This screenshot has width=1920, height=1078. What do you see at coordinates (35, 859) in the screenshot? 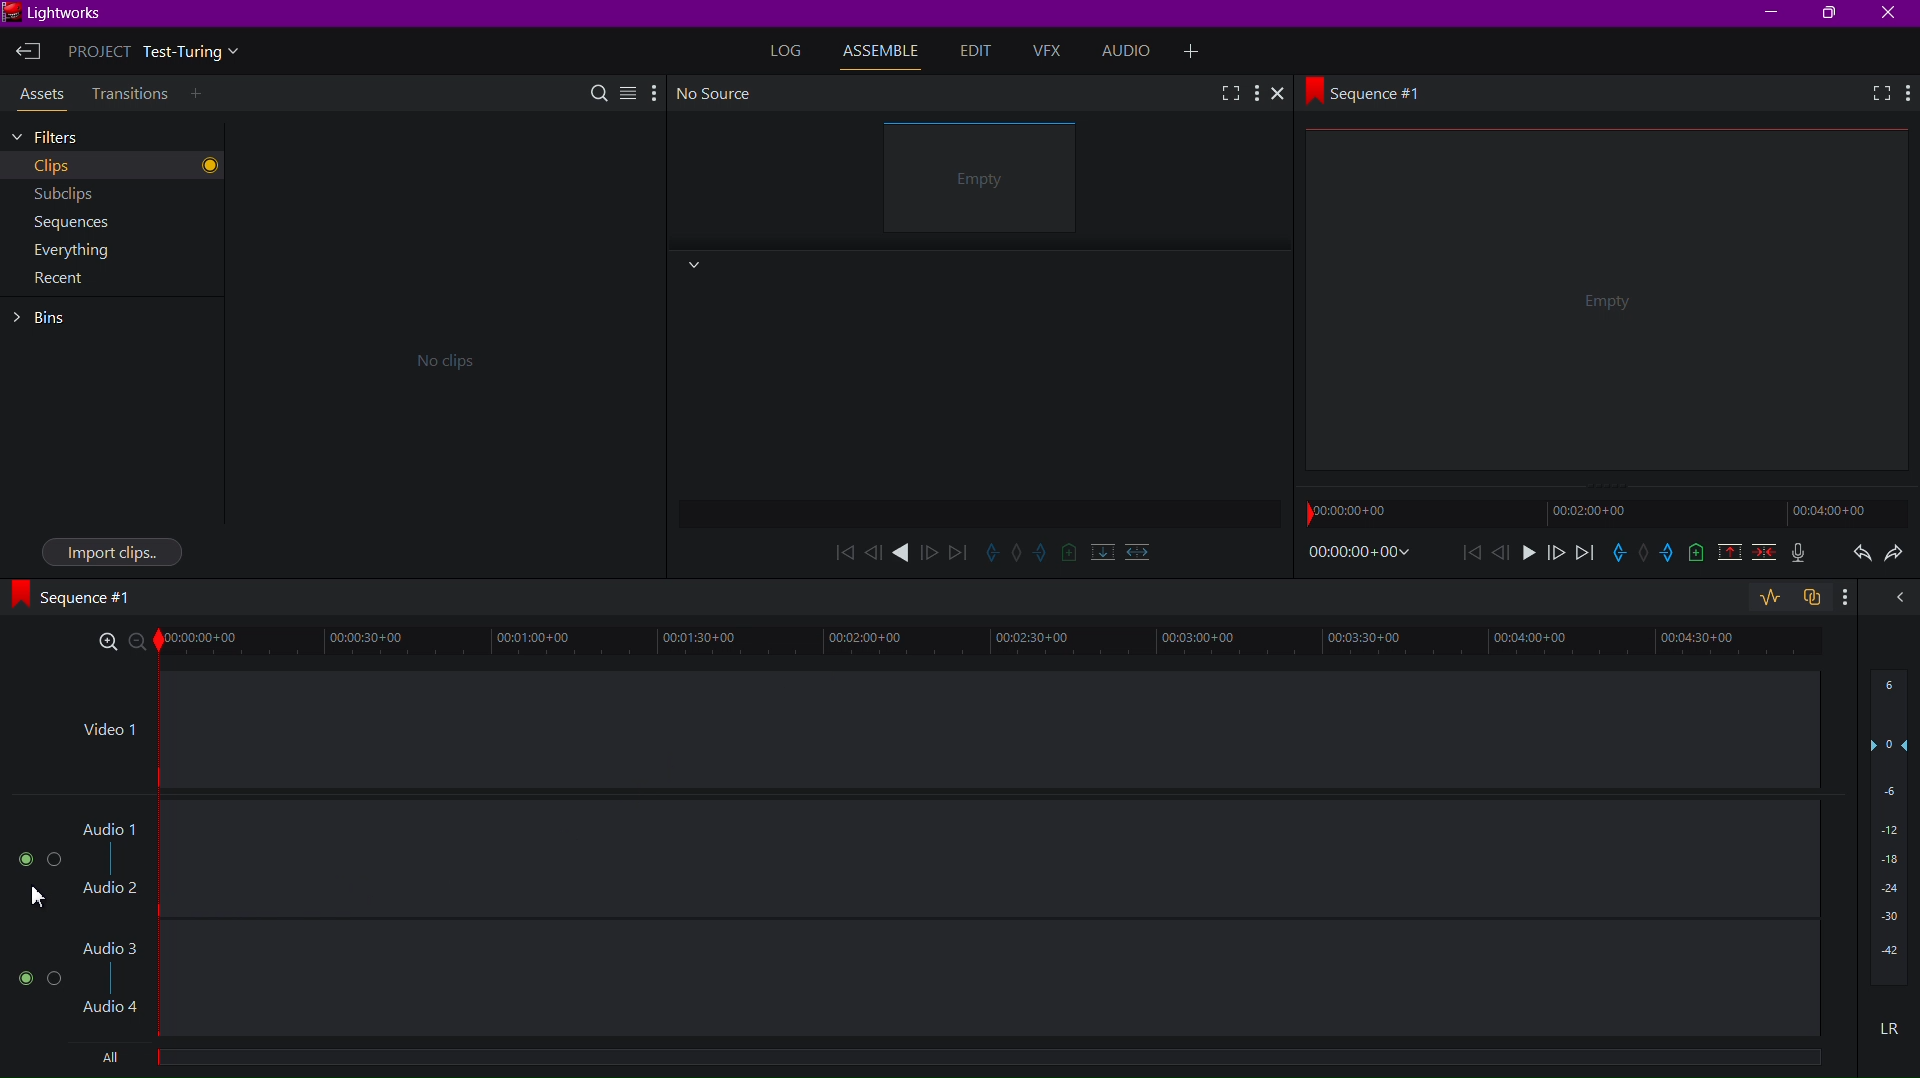
I see `Buttons` at bounding box center [35, 859].